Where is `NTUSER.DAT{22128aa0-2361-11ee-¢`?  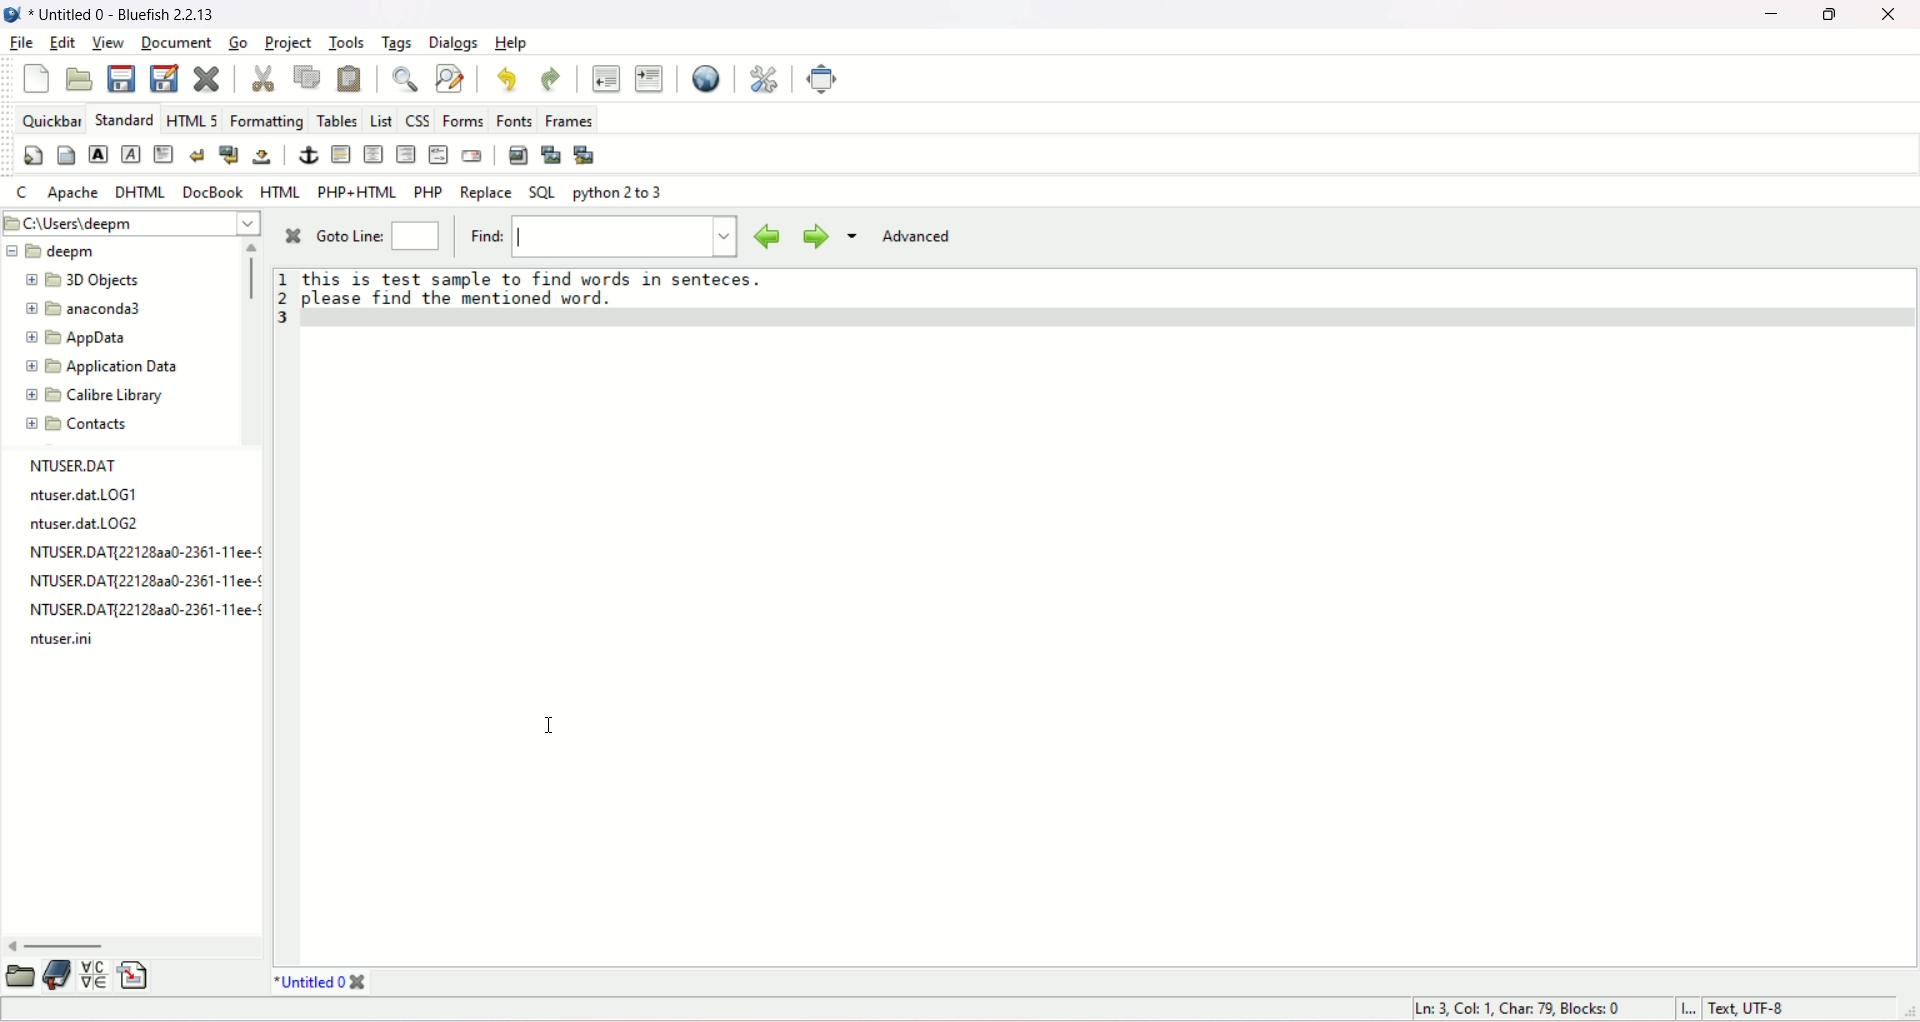 NTUSER.DAT{22128aa0-2361-11ee-¢ is located at coordinates (147, 580).